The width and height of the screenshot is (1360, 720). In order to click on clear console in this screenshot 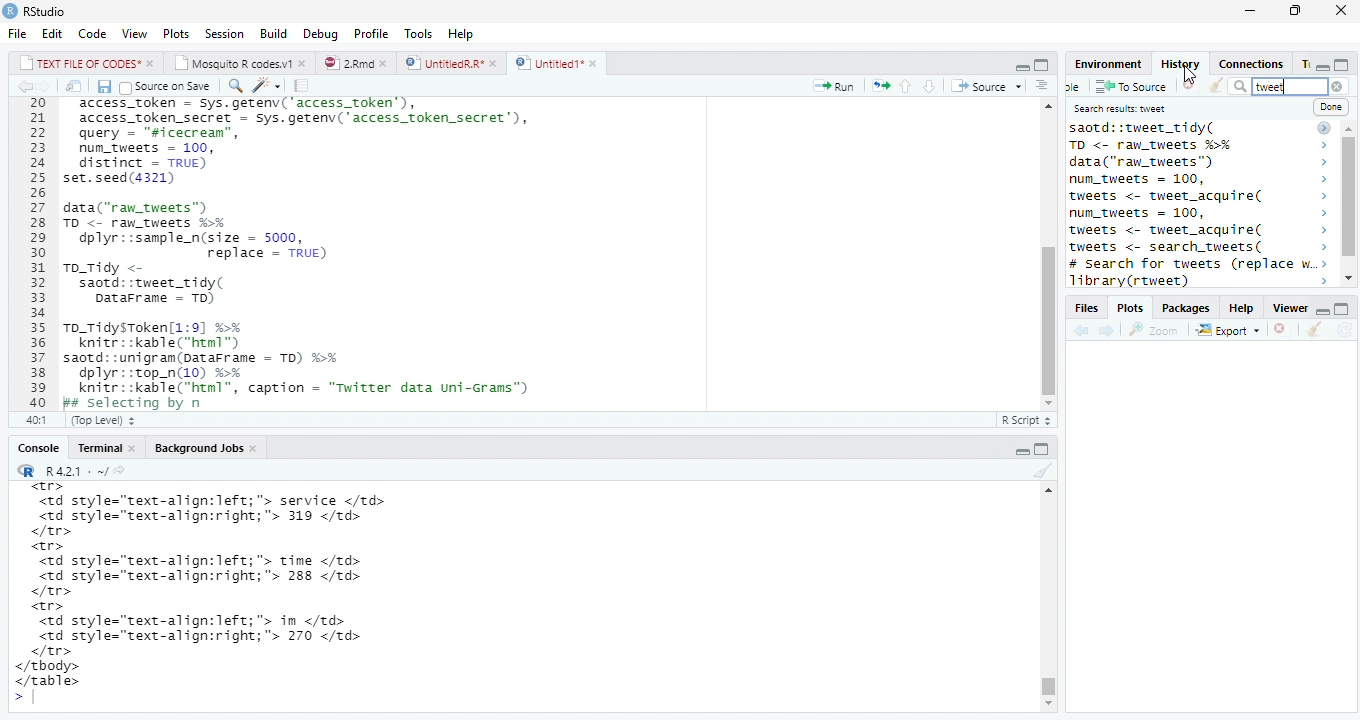, I will do `click(1039, 471)`.